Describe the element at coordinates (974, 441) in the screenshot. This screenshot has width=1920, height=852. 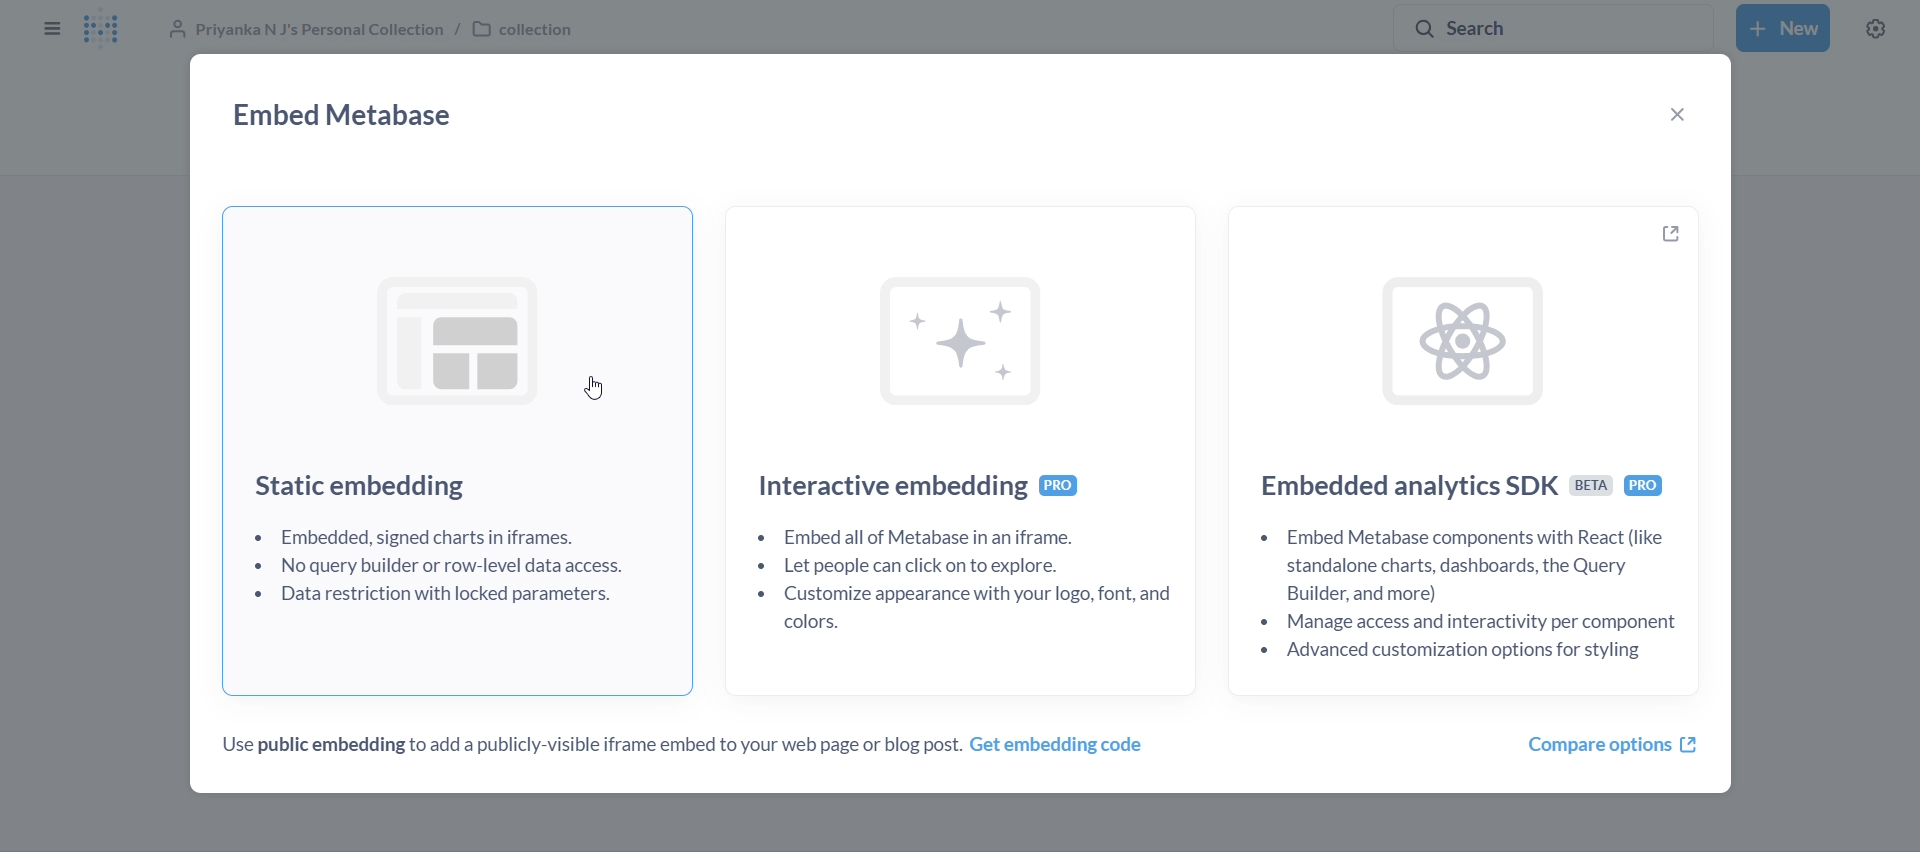
I see `Interactive embedding

+ Embed all of Metabase in an iframe.

+ Let people can click on to explore.

+ Customize appearance with your logo, font, and
colors.` at that location.